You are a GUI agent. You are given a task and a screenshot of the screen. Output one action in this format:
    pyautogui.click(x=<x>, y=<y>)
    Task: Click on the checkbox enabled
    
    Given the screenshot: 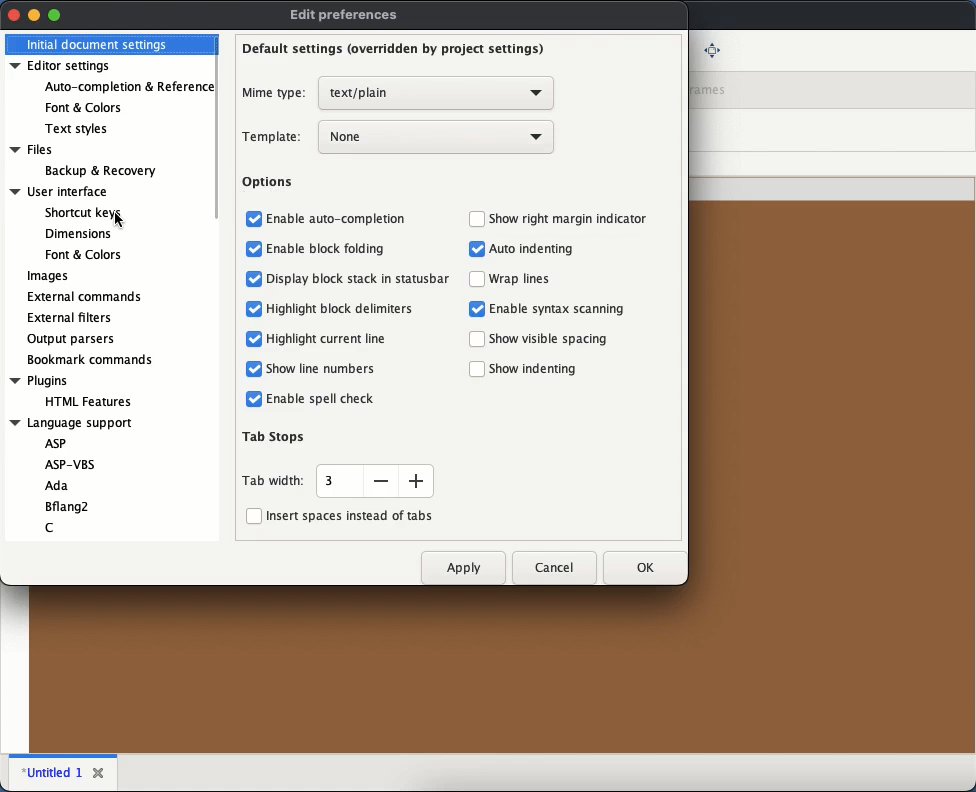 What is the action you would take?
    pyautogui.click(x=255, y=368)
    